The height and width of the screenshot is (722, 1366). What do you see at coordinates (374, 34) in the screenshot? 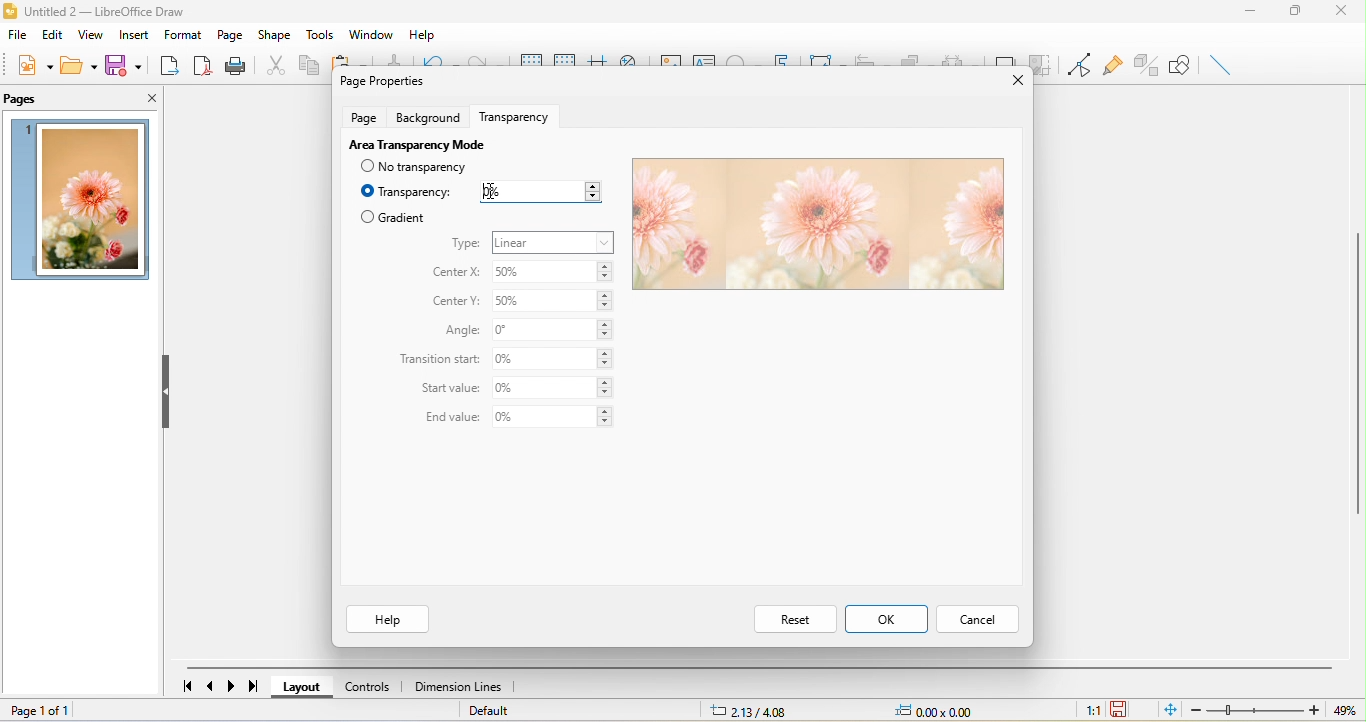
I see `window` at bounding box center [374, 34].